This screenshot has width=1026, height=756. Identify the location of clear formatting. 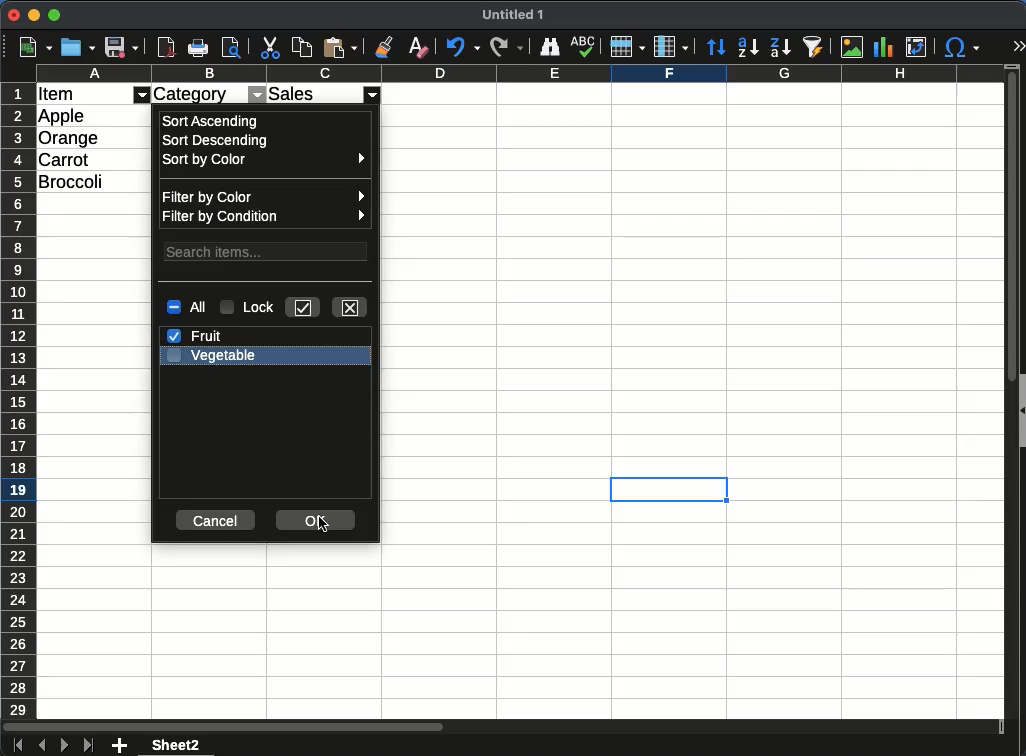
(415, 47).